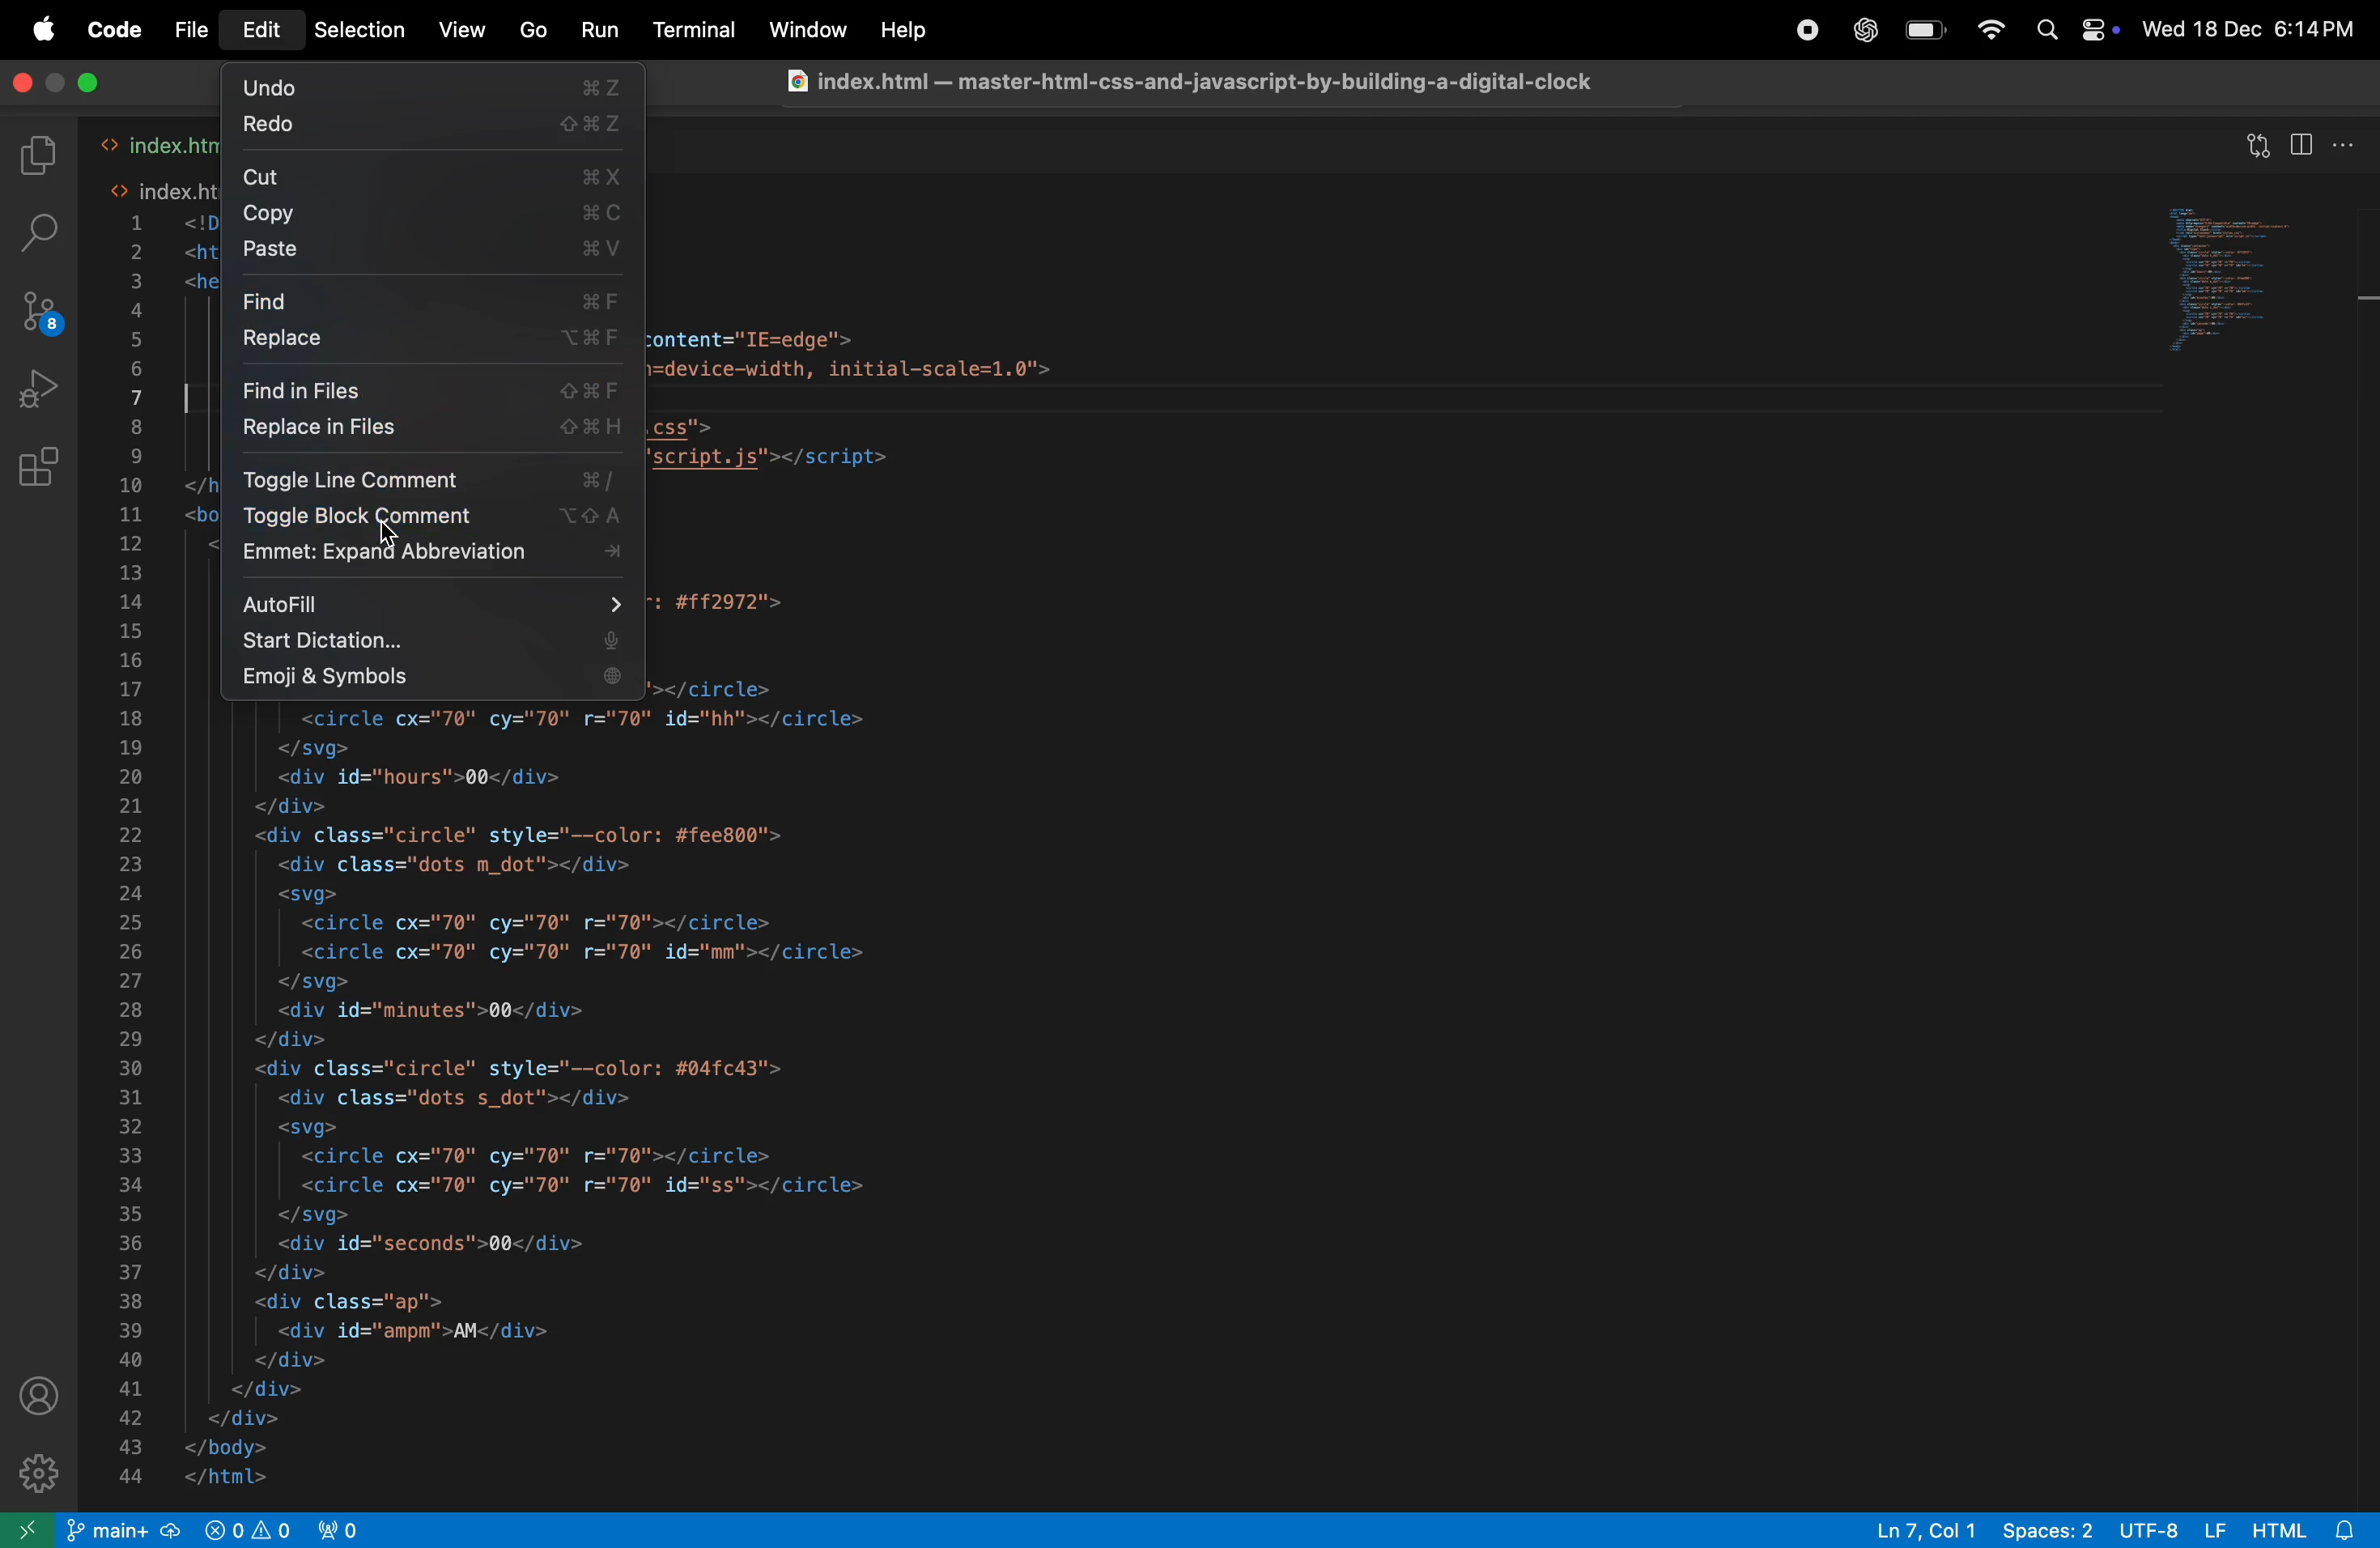 Image resolution: width=2380 pixels, height=1548 pixels. What do you see at coordinates (433, 299) in the screenshot?
I see `find` at bounding box center [433, 299].